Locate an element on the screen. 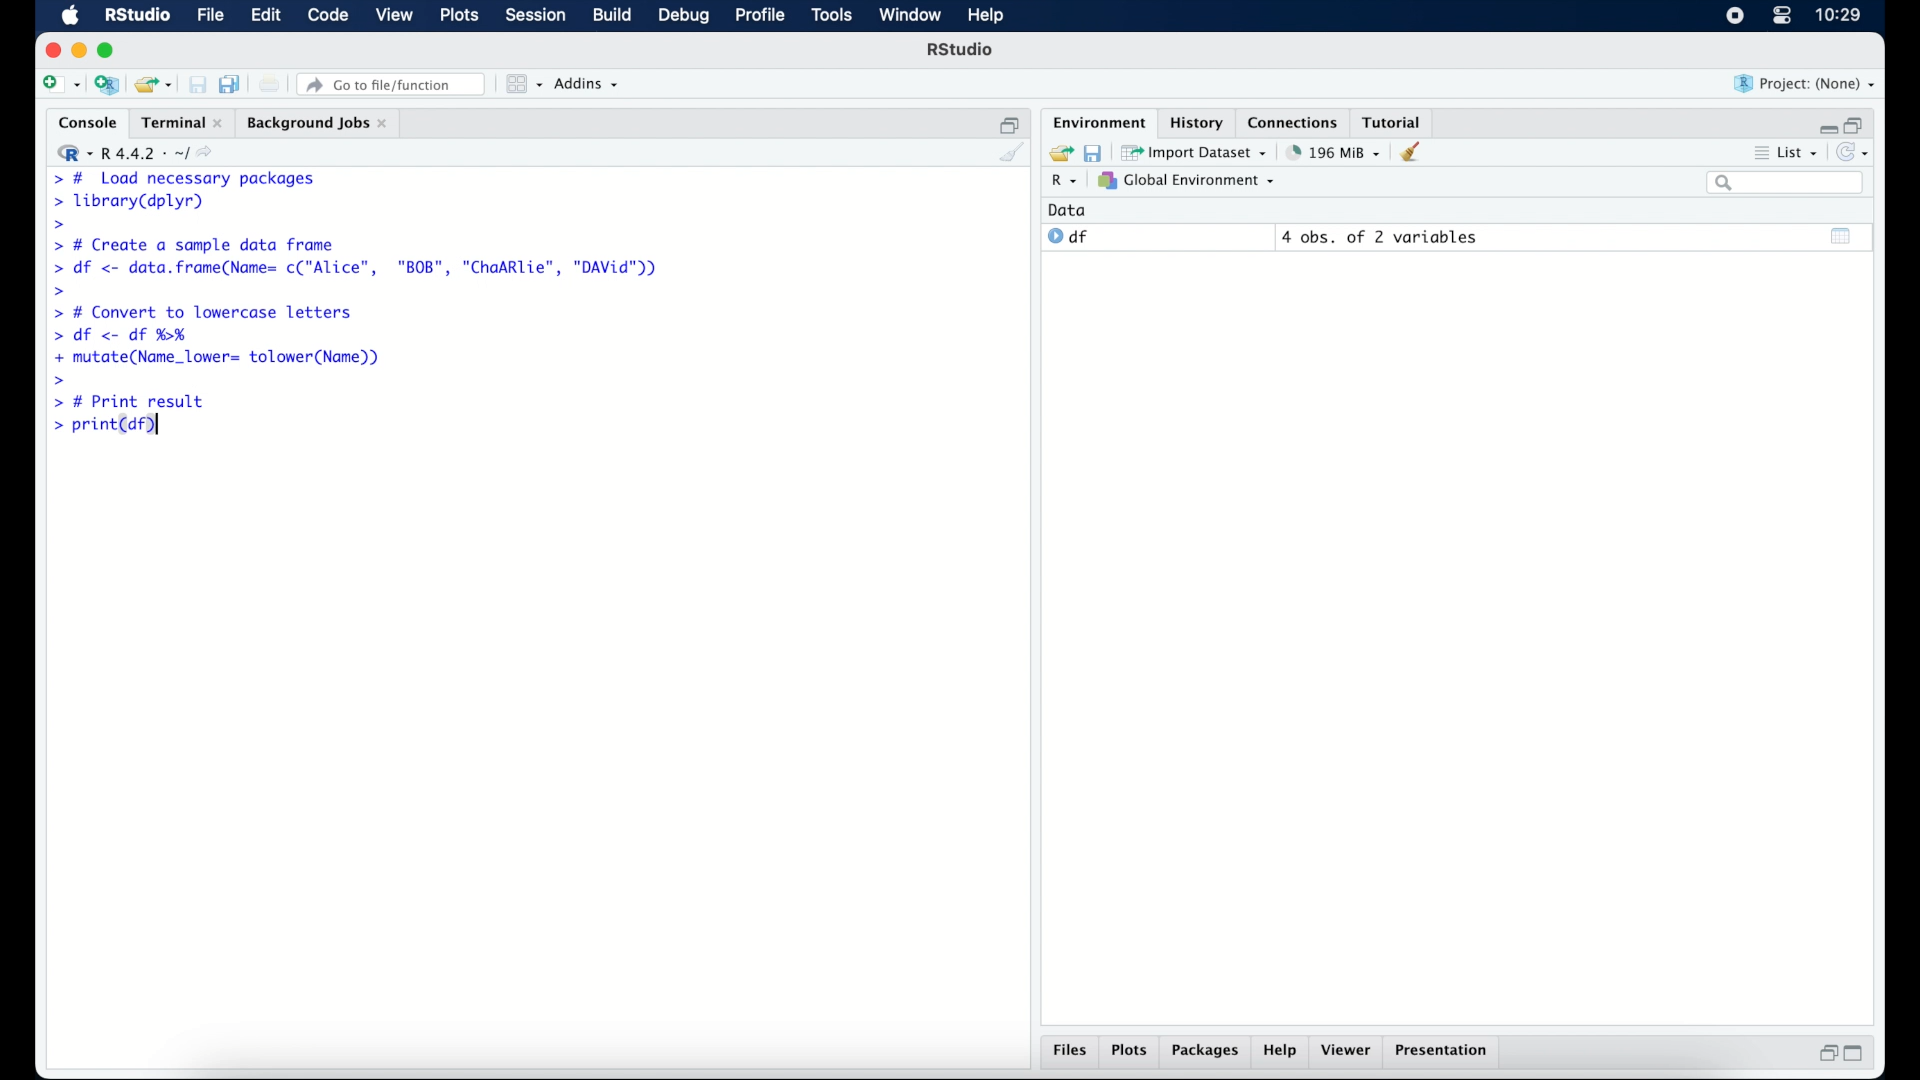 The width and height of the screenshot is (1920, 1080). date is located at coordinates (1068, 209).